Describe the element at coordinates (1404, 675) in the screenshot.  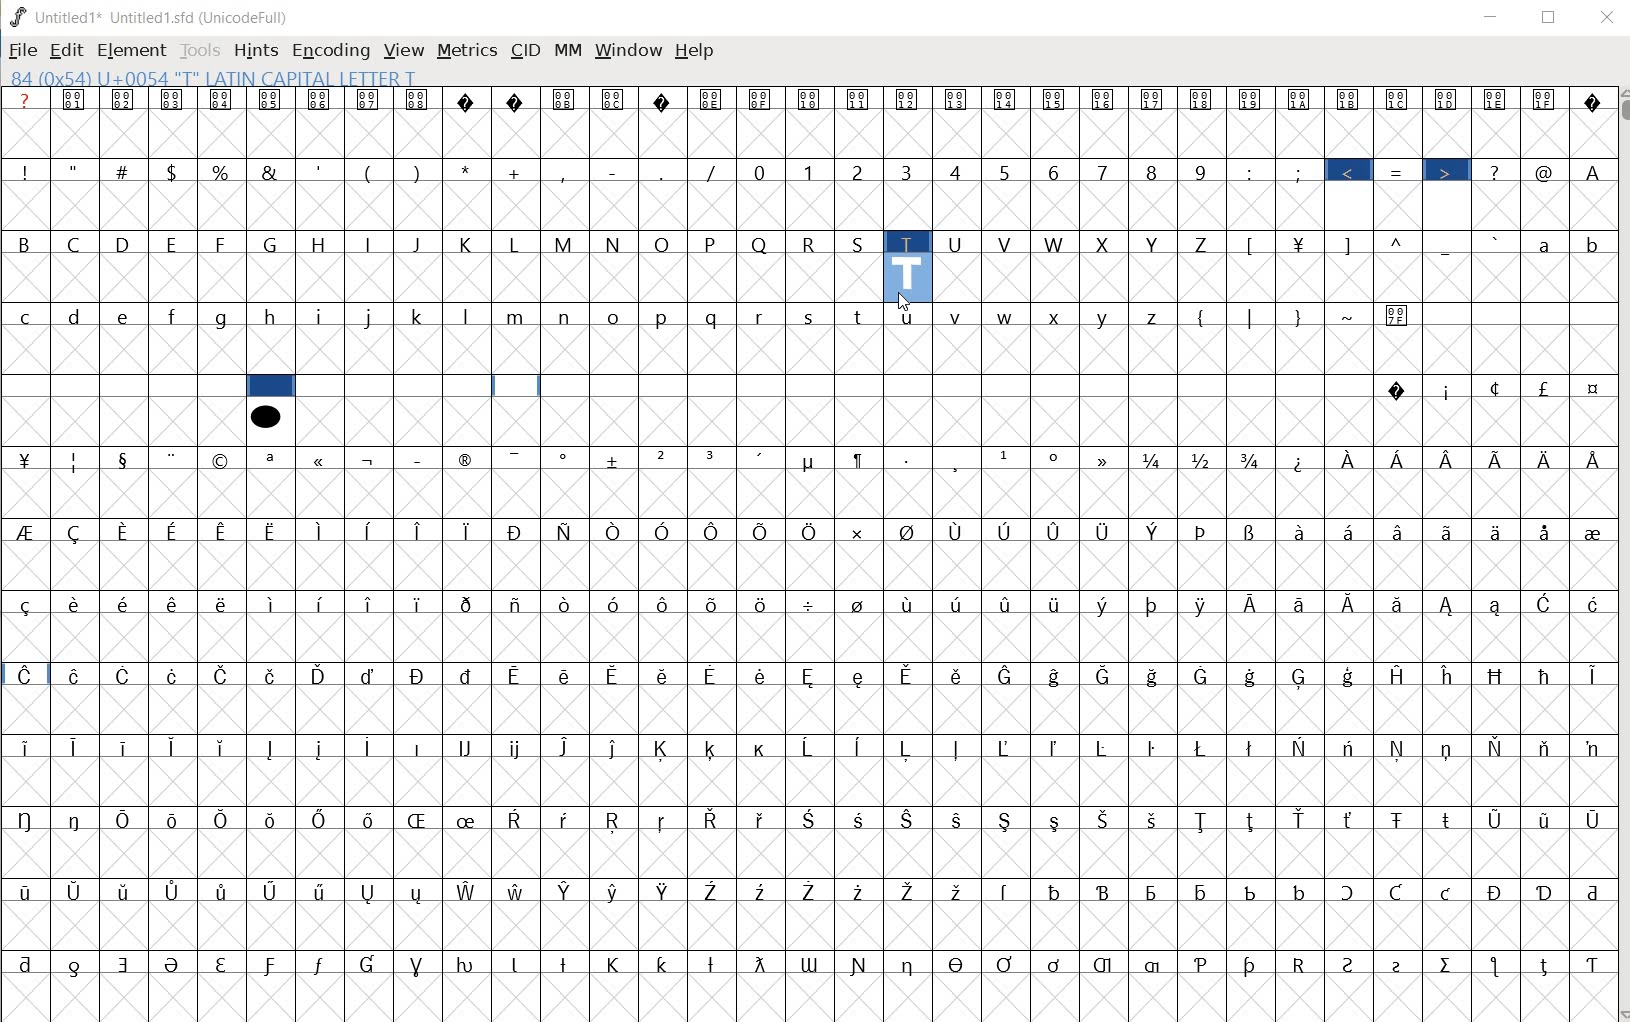
I see `Symbol` at that location.